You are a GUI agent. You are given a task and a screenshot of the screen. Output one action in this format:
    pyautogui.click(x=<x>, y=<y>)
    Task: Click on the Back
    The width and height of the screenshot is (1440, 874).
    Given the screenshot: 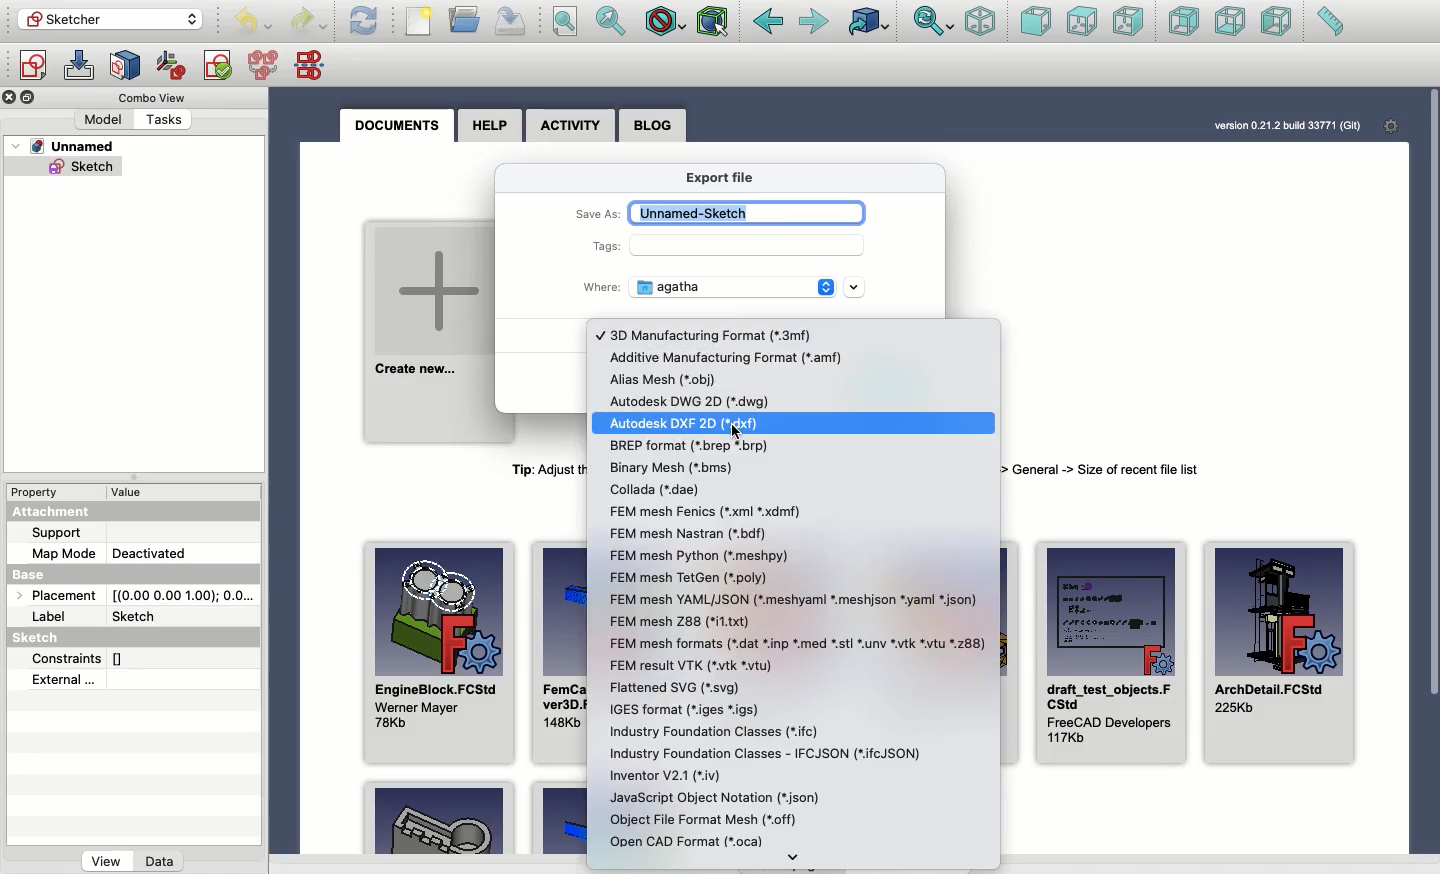 What is the action you would take?
    pyautogui.click(x=768, y=22)
    